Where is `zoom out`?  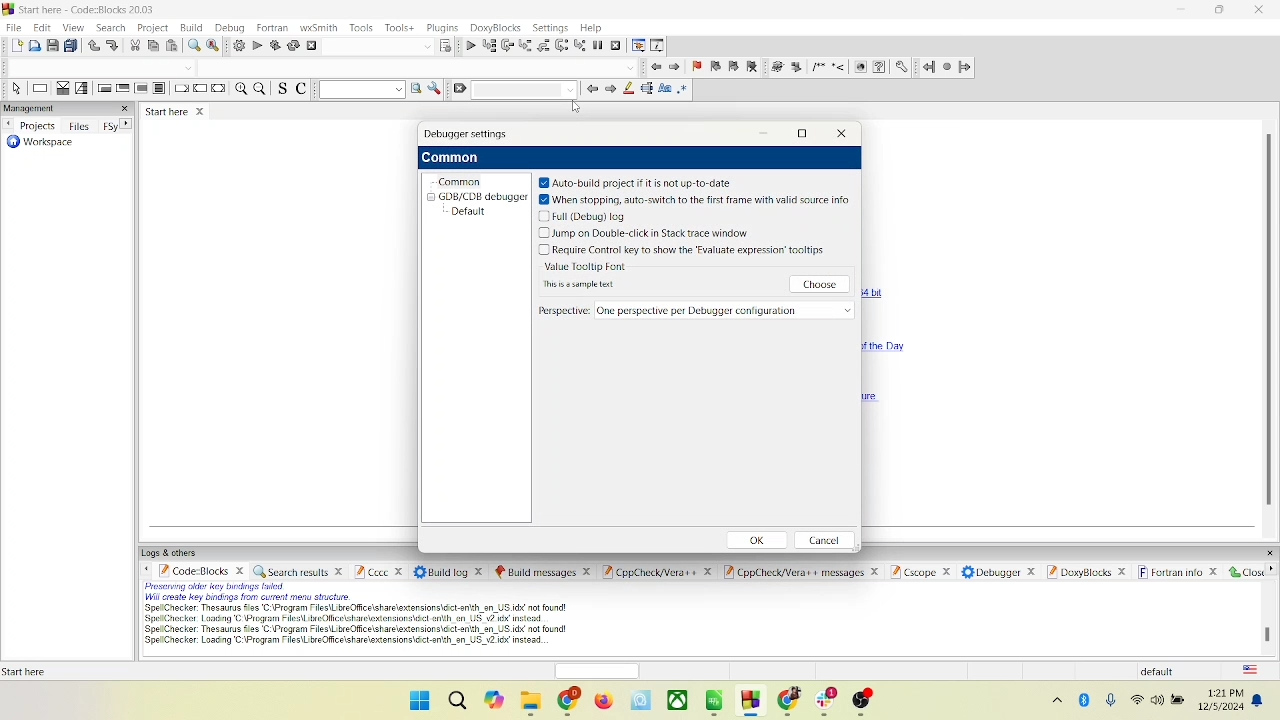
zoom out is located at coordinates (260, 88).